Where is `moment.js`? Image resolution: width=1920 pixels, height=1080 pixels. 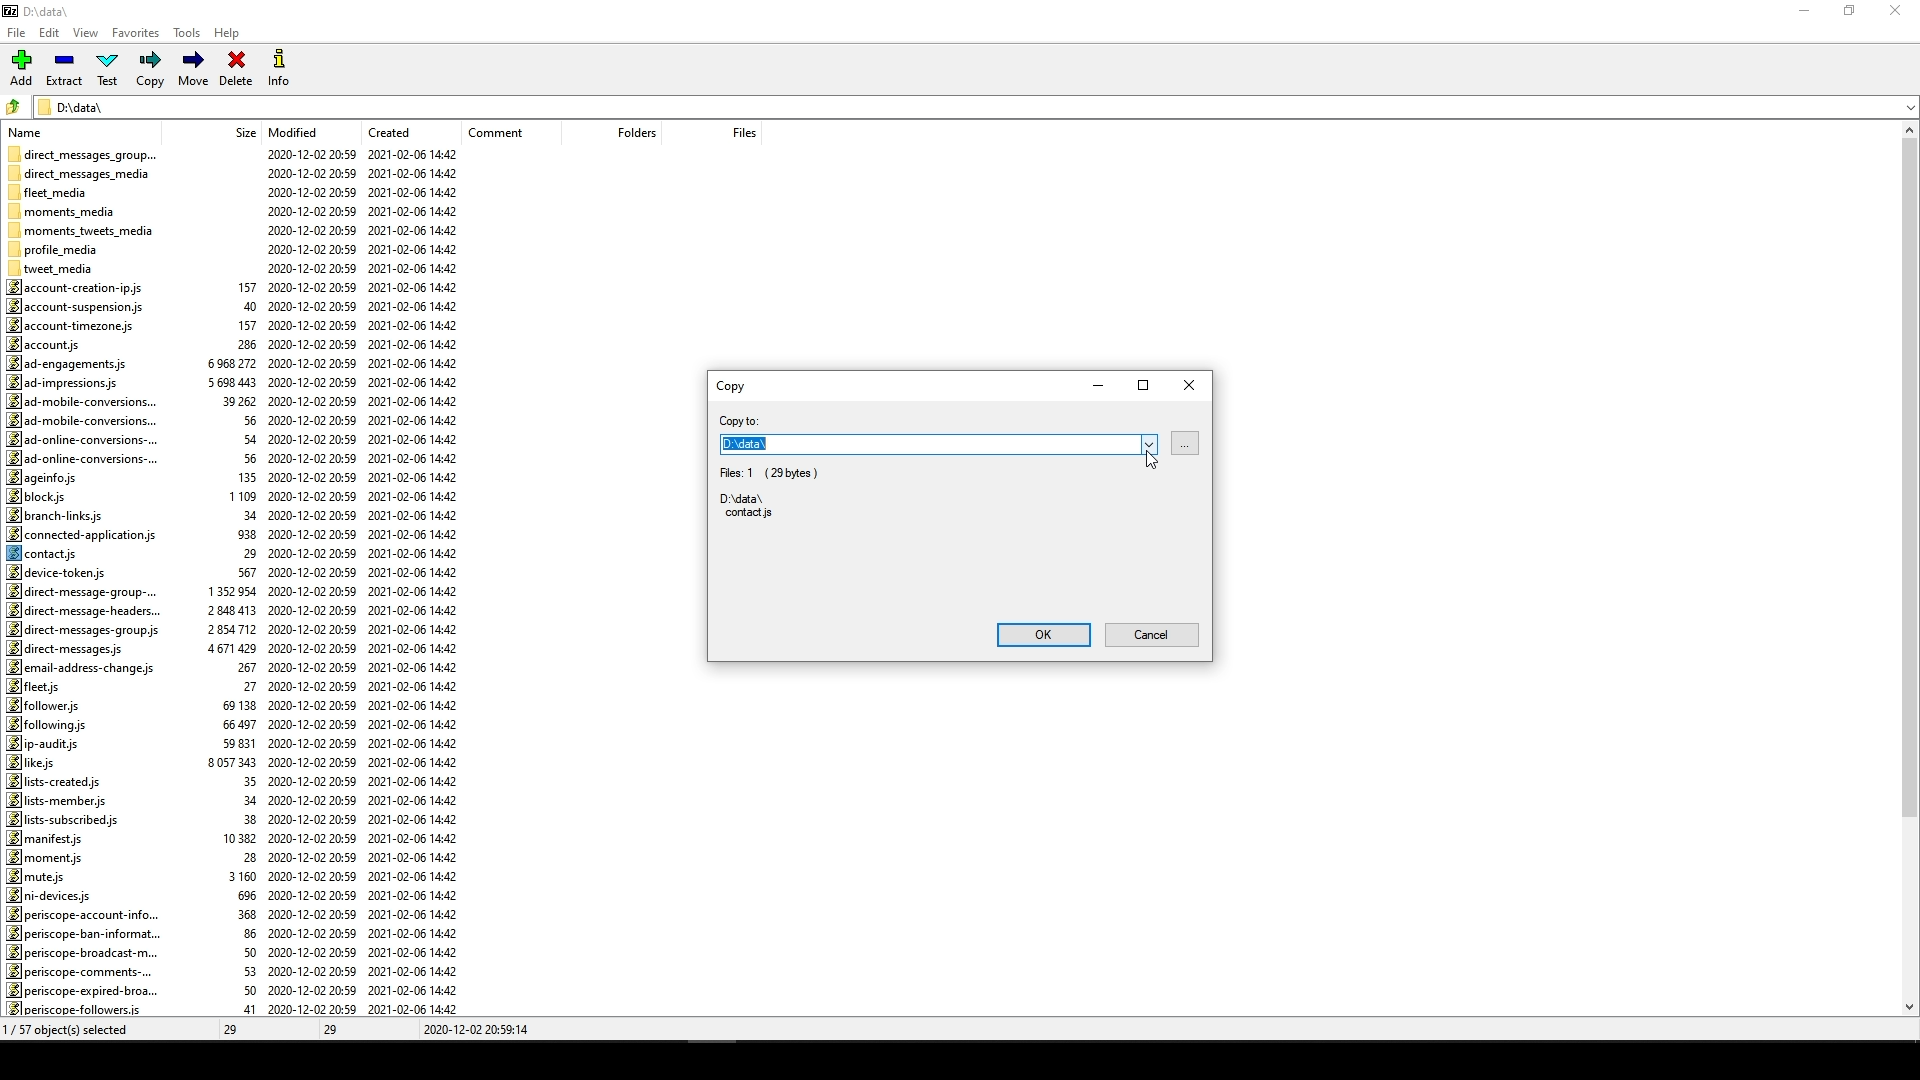
moment.js is located at coordinates (47, 856).